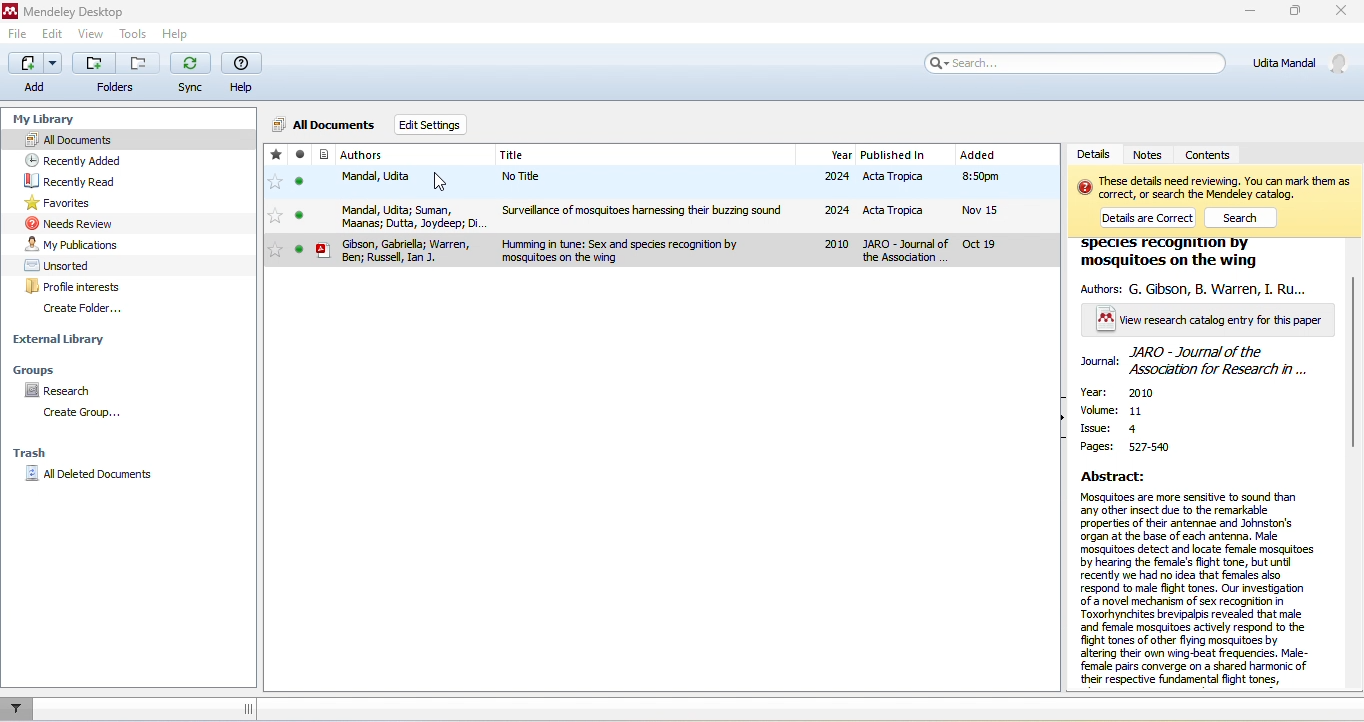 The image size is (1364, 722). Describe the element at coordinates (118, 88) in the screenshot. I see `folders` at that location.